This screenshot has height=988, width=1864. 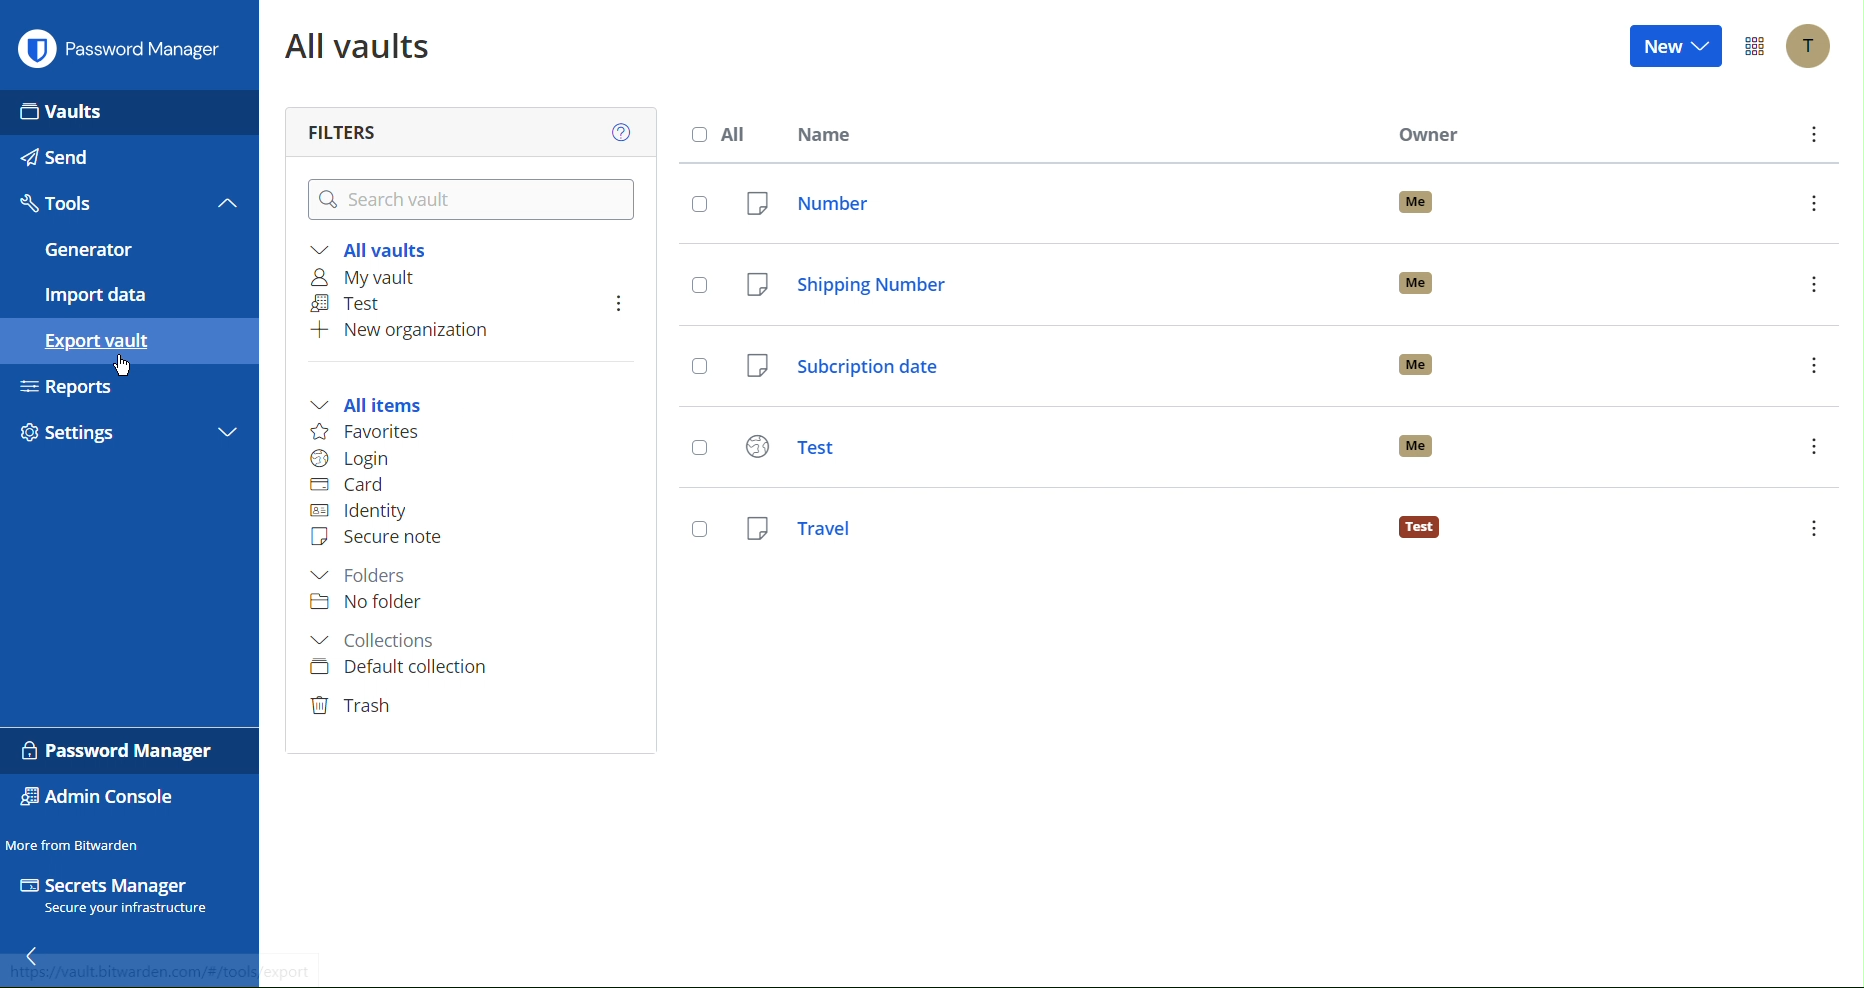 What do you see at coordinates (1094, 444) in the screenshot?
I see `Test` at bounding box center [1094, 444].